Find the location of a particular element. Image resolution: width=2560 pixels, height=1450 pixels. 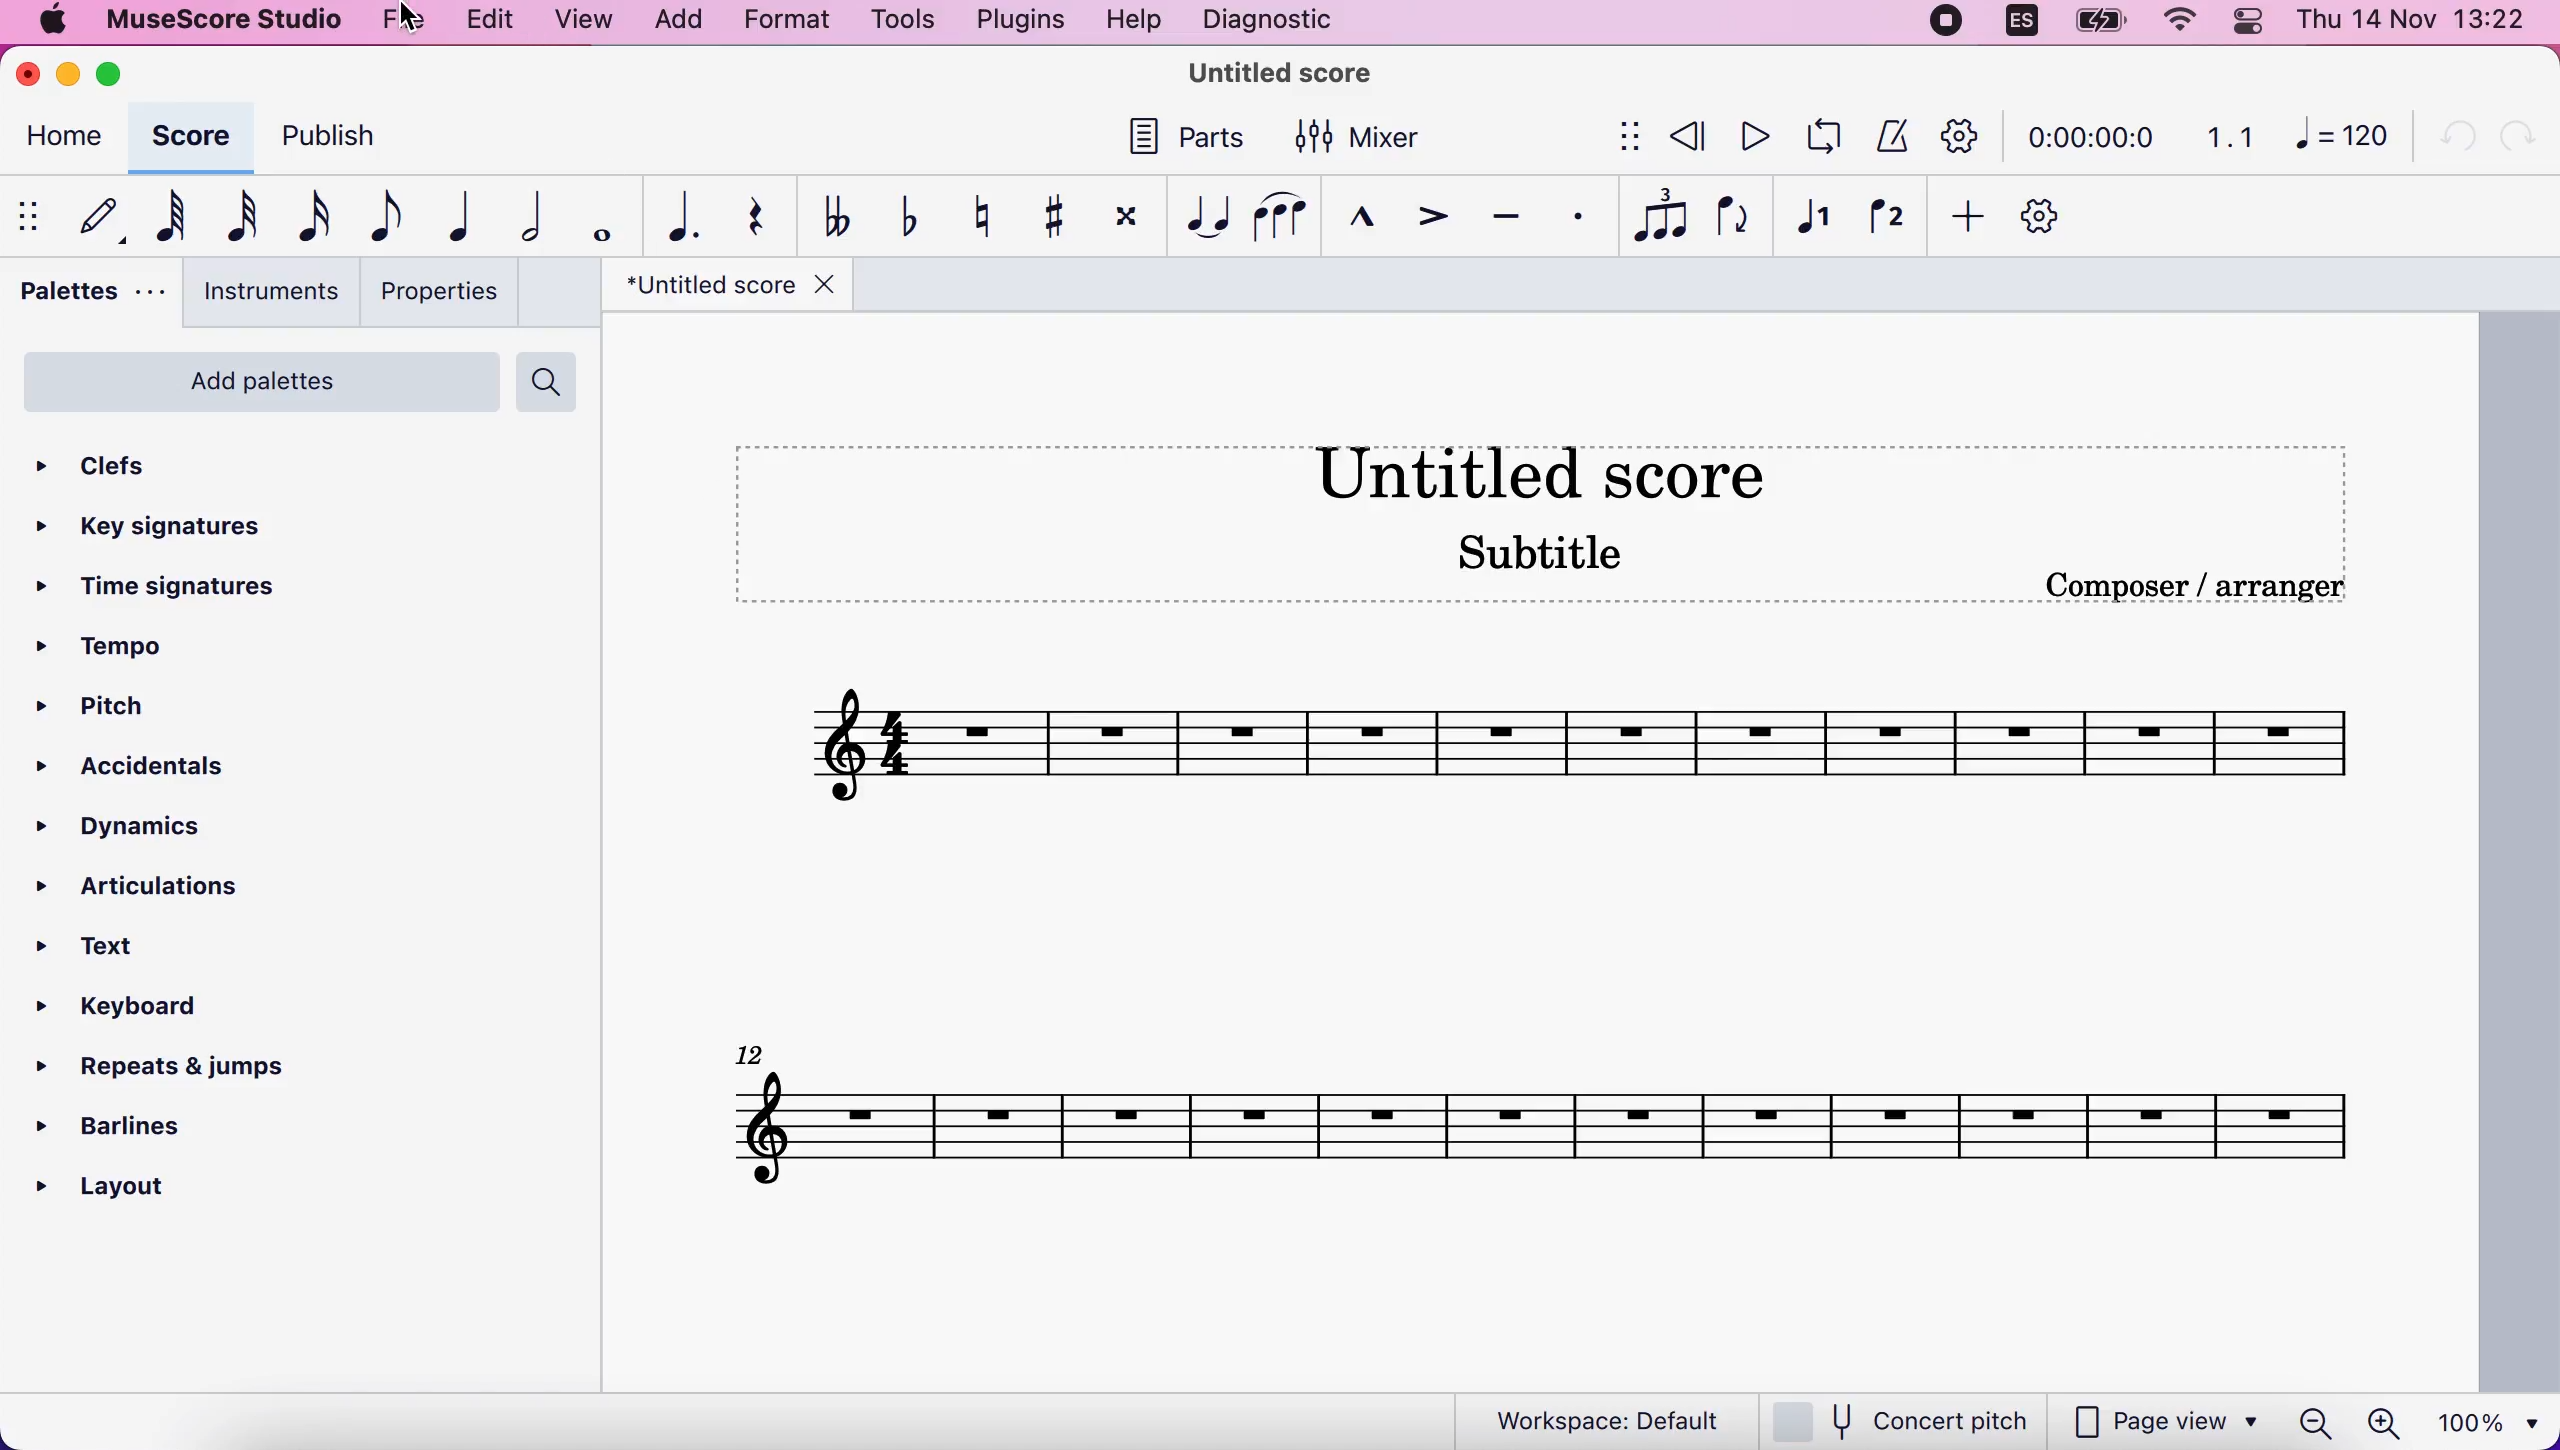

flip direction is located at coordinates (1736, 214).